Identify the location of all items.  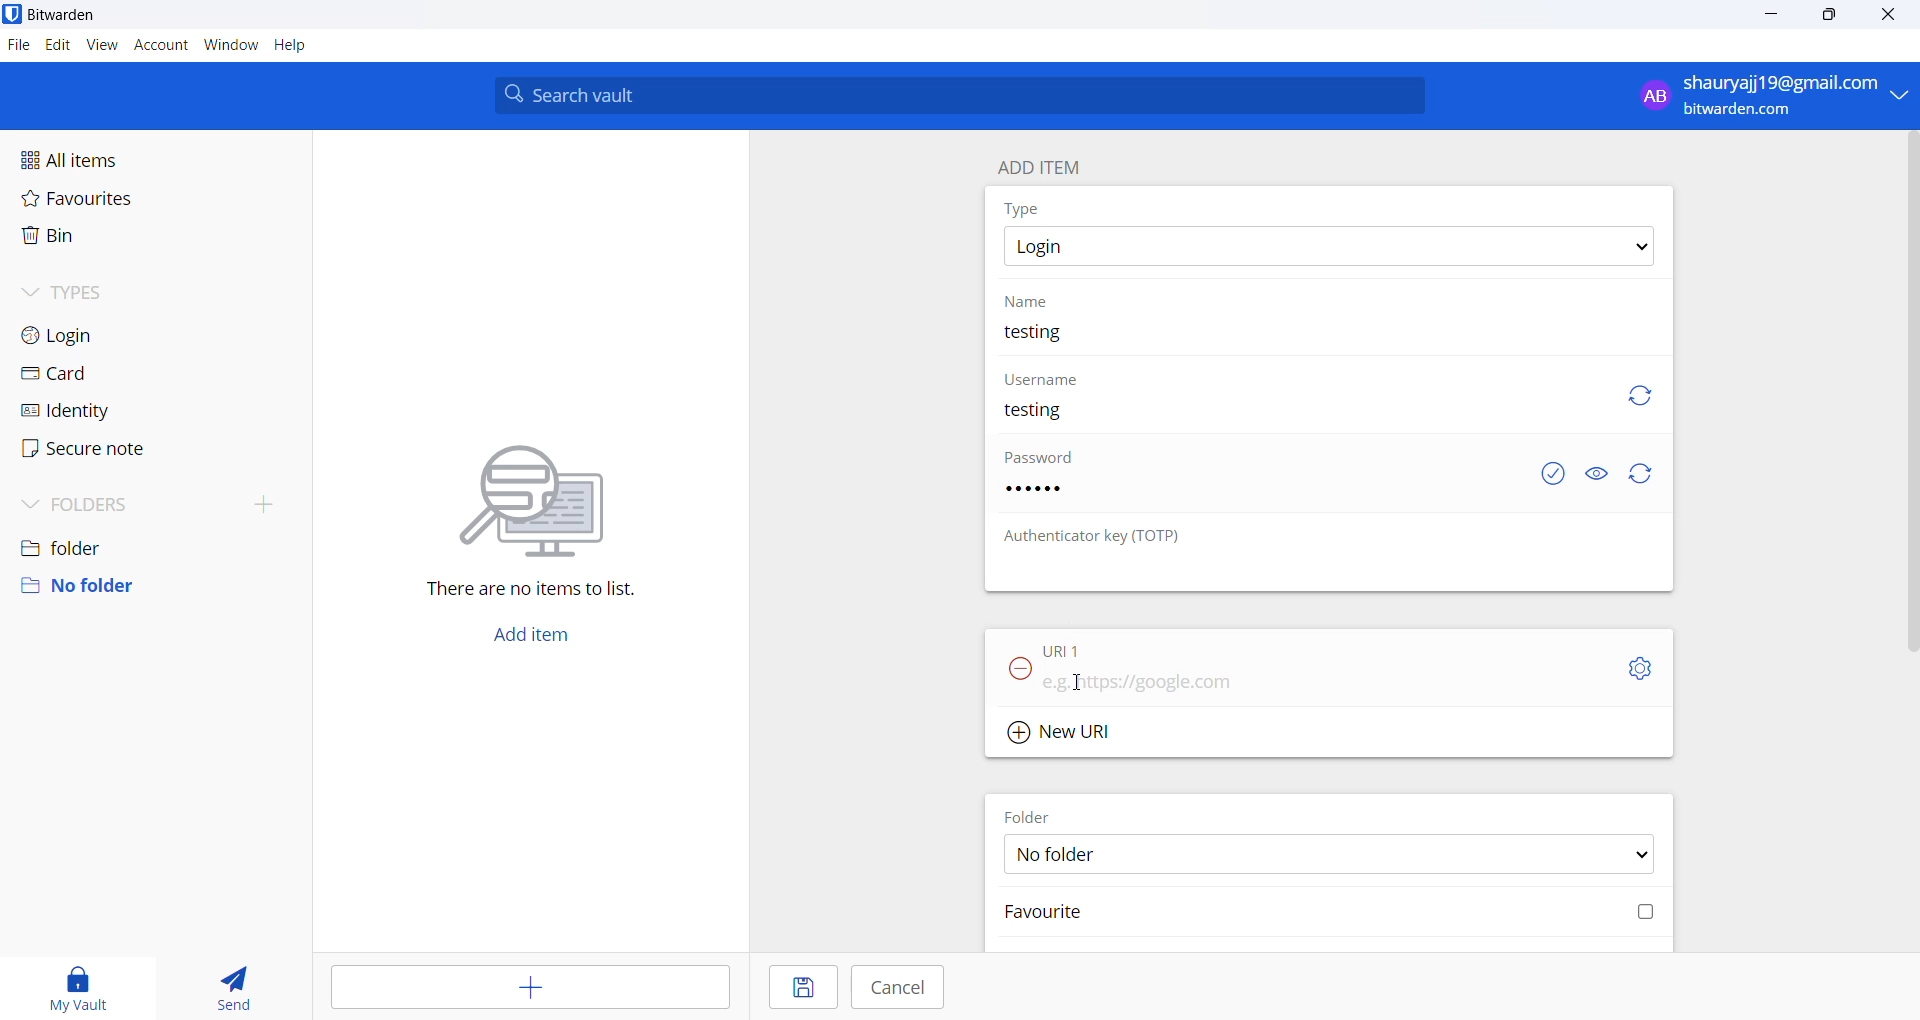
(116, 156).